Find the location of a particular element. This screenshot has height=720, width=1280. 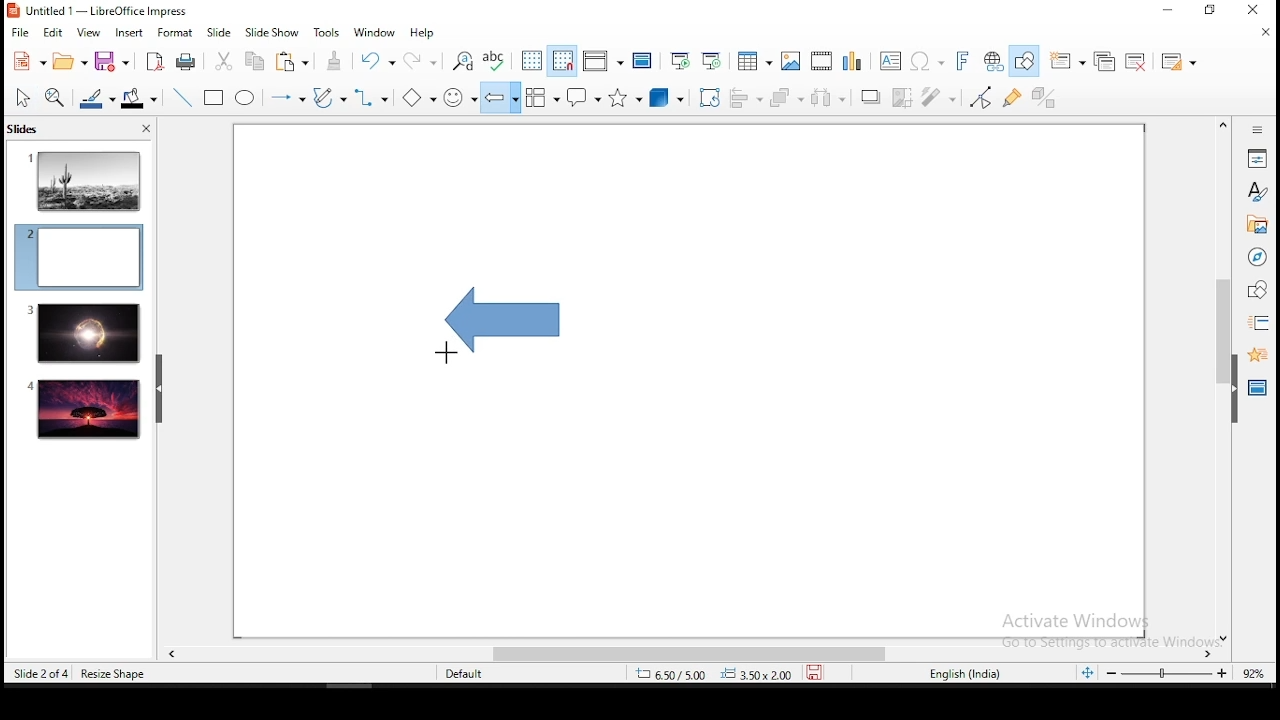

scroll bar is located at coordinates (681, 654).